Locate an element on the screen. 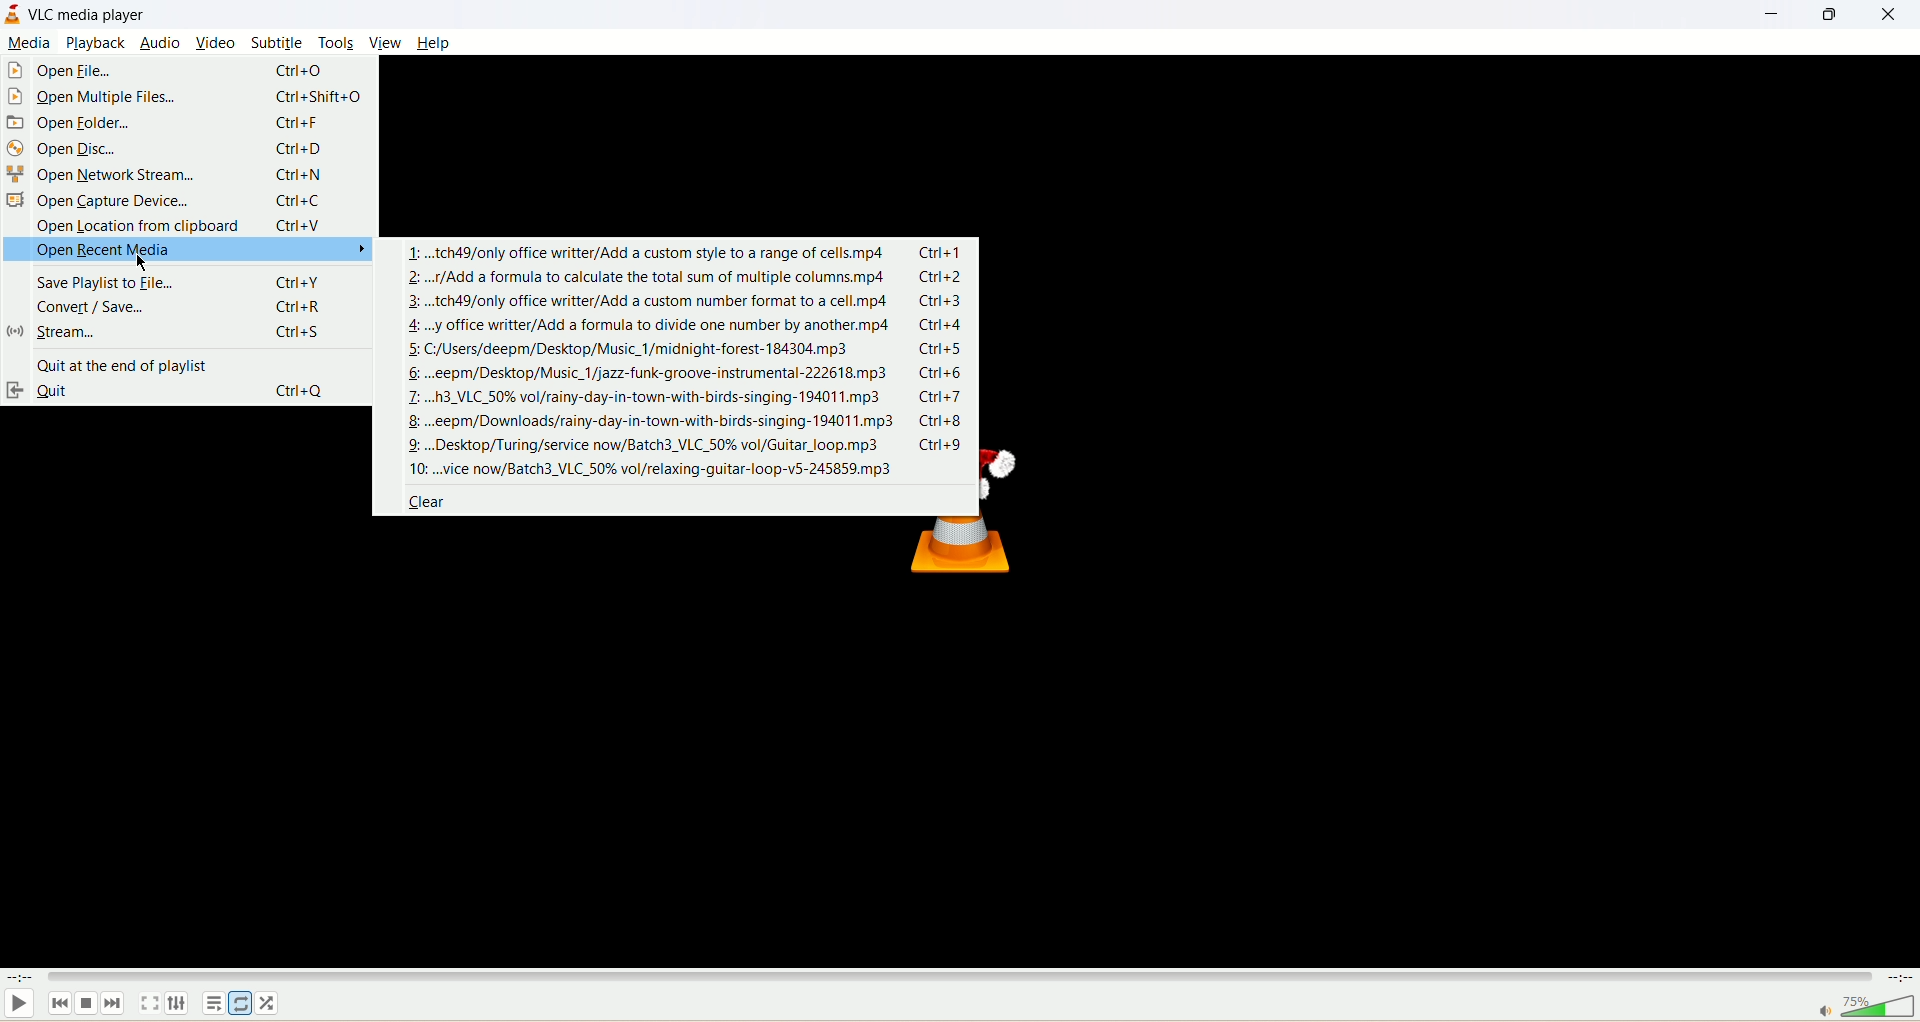  open capture device is located at coordinates (111, 199).